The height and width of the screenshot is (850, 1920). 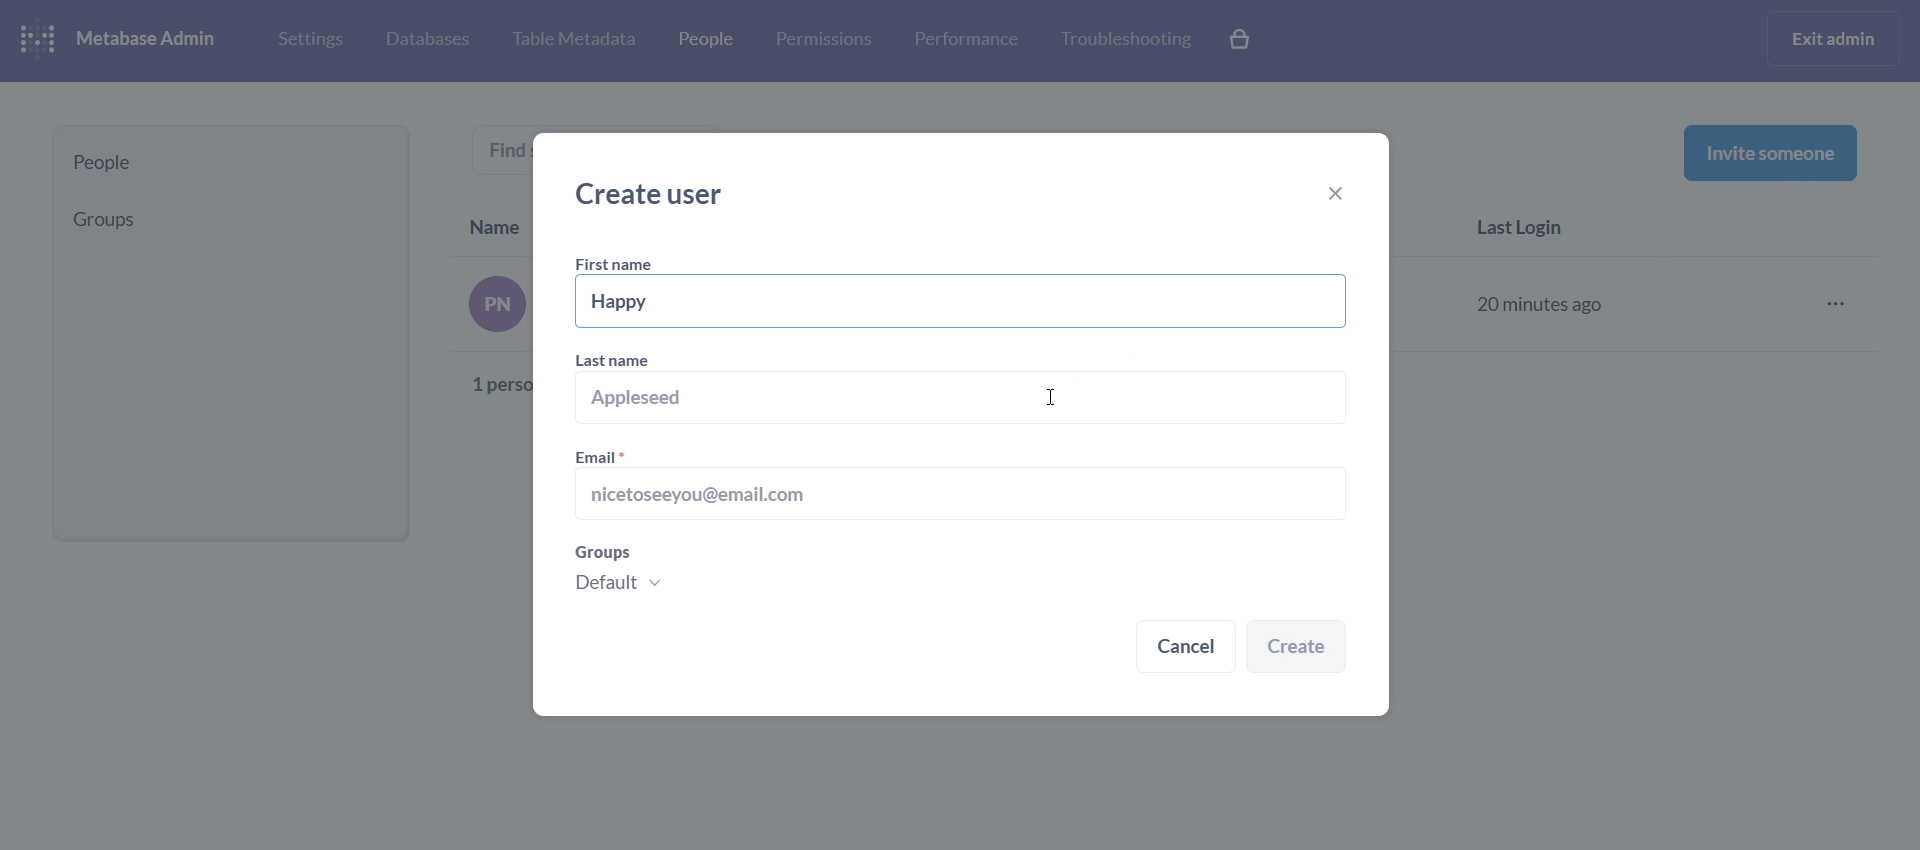 I want to click on 20 minutes ago, so click(x=1544, y=301).